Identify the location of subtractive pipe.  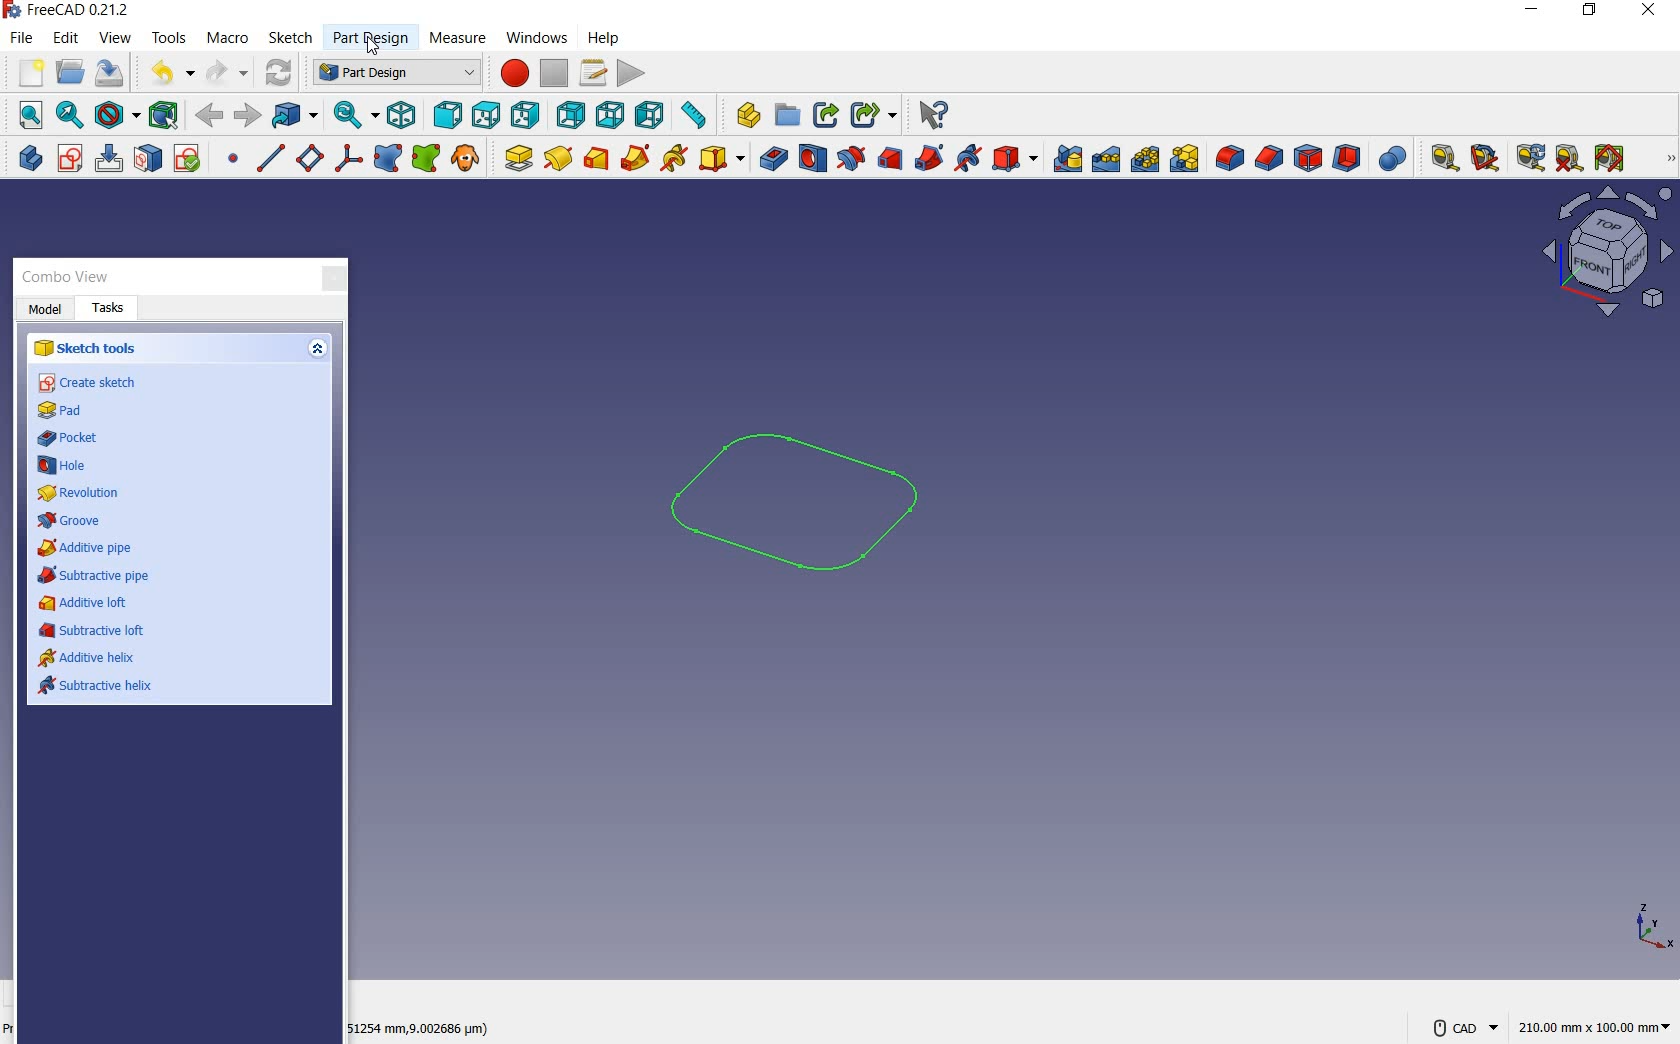
(930, 157).